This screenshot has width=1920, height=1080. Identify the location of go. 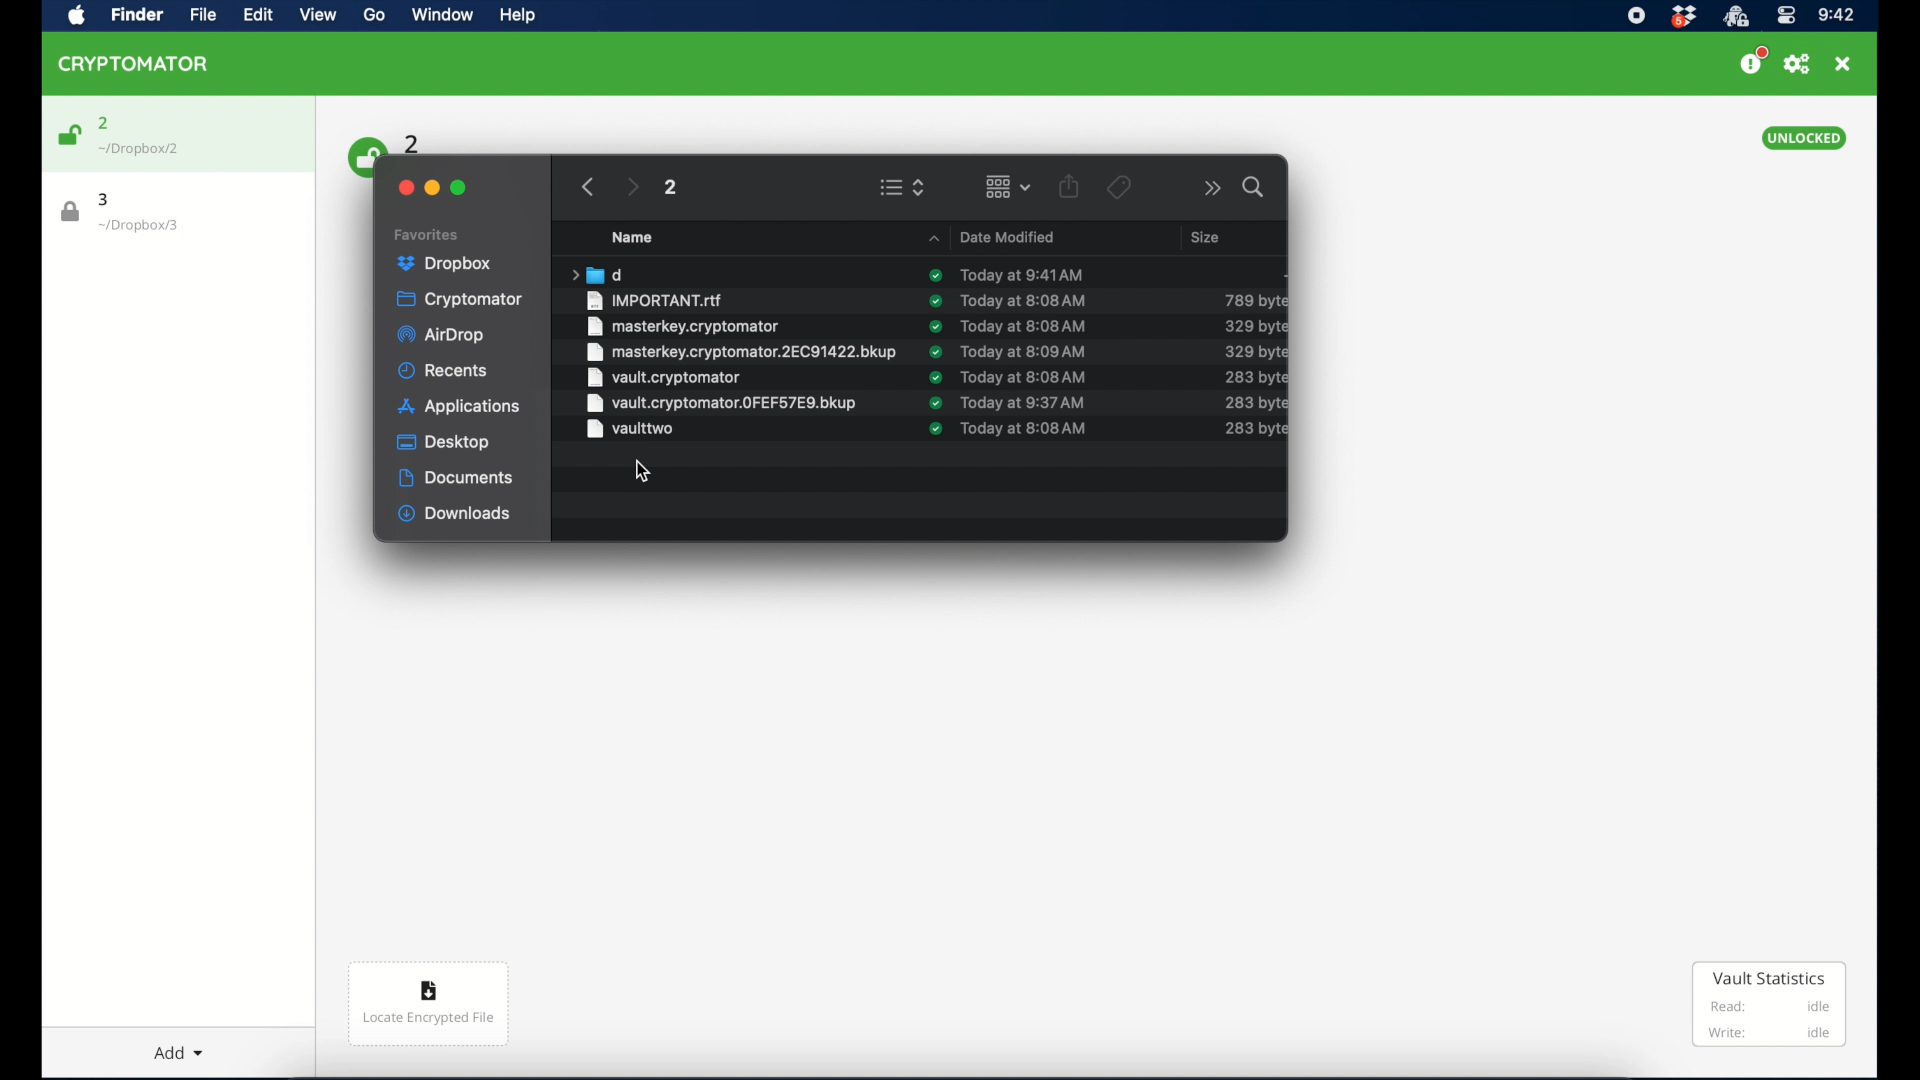
(372, 15).